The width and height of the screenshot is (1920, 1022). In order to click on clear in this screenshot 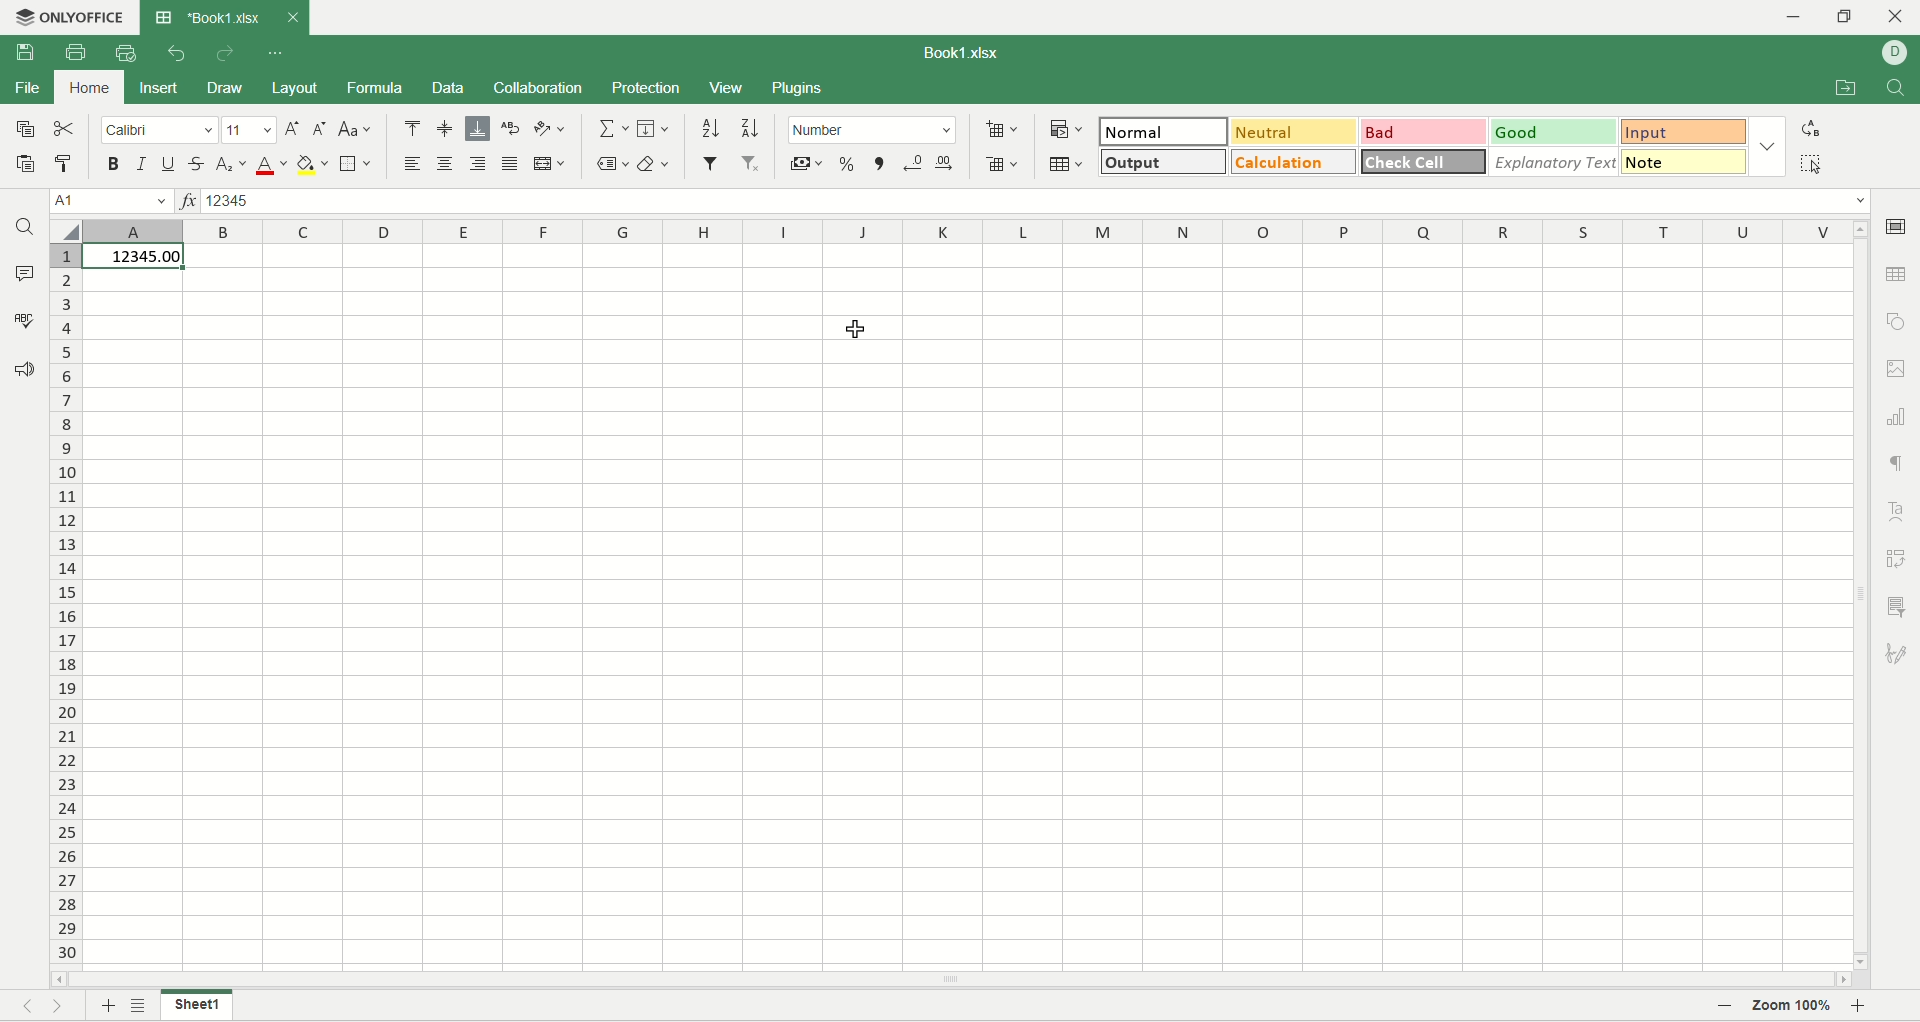, I will do `click(657, 165)`.